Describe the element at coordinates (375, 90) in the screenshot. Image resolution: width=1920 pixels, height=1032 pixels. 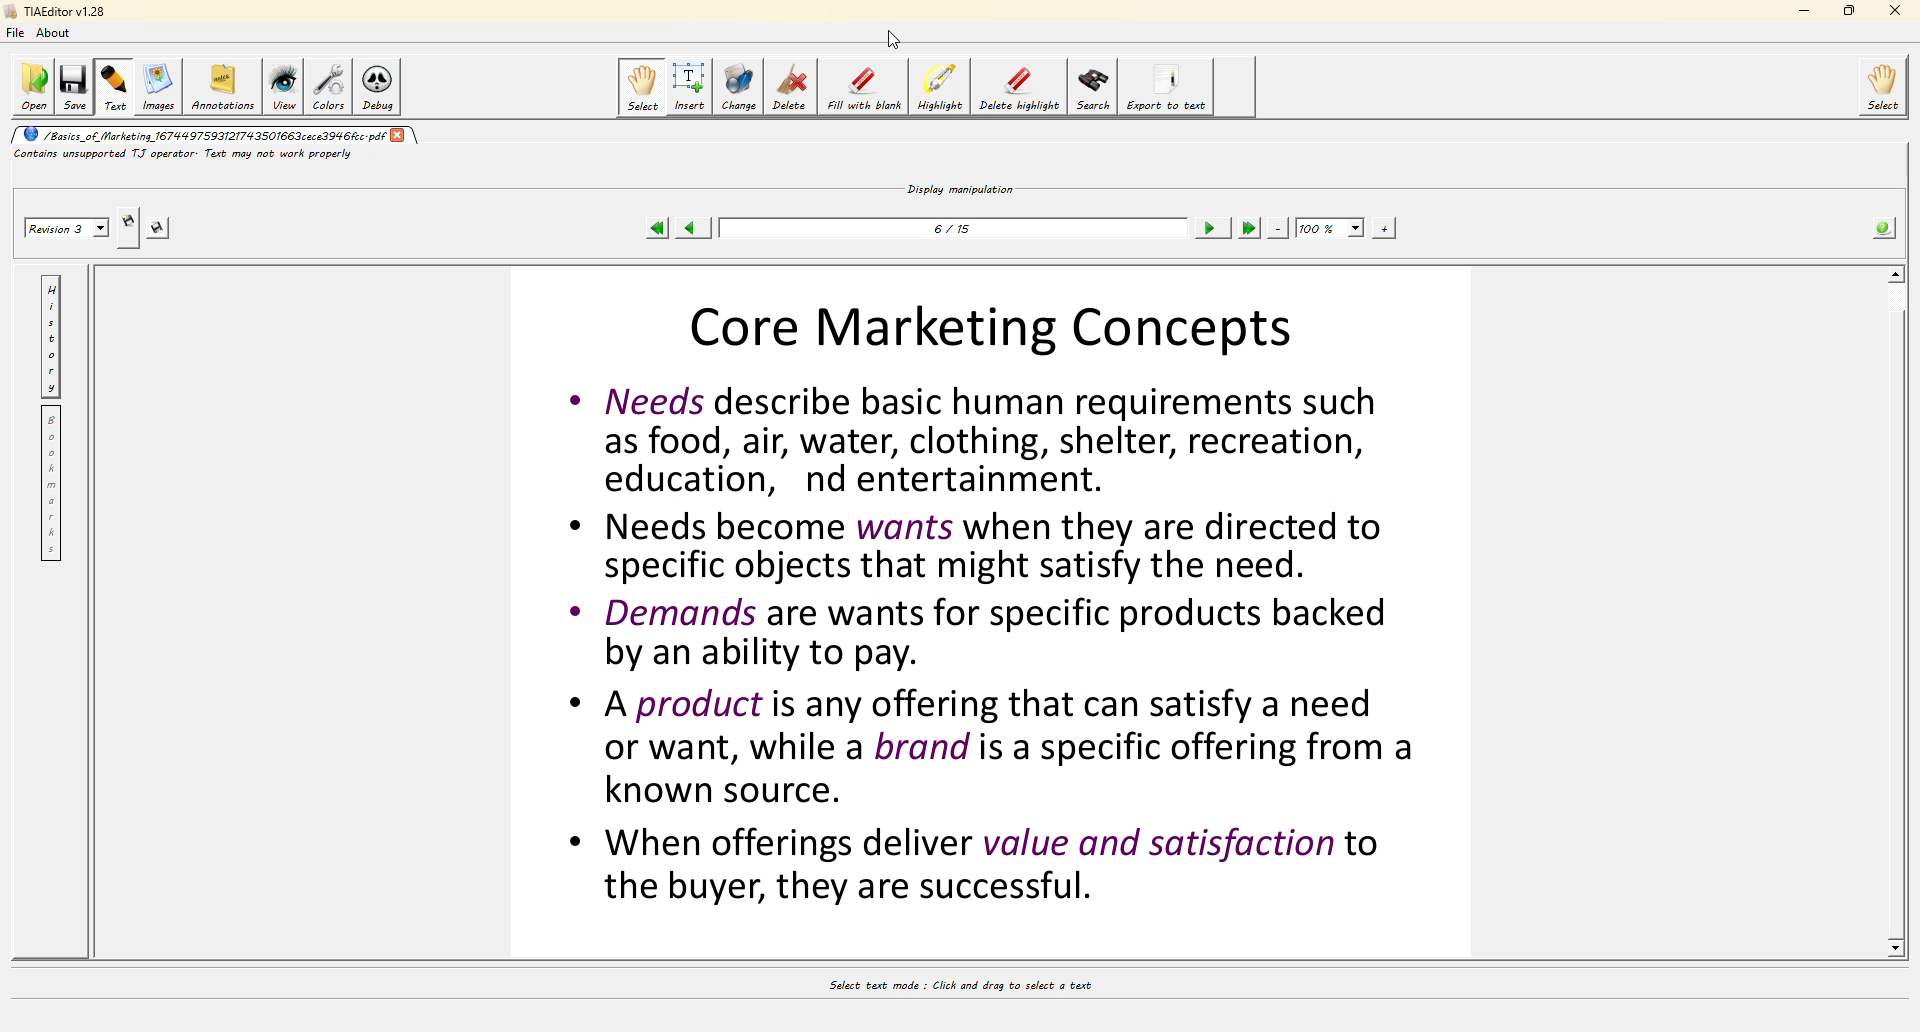
I see `debug` at that location.